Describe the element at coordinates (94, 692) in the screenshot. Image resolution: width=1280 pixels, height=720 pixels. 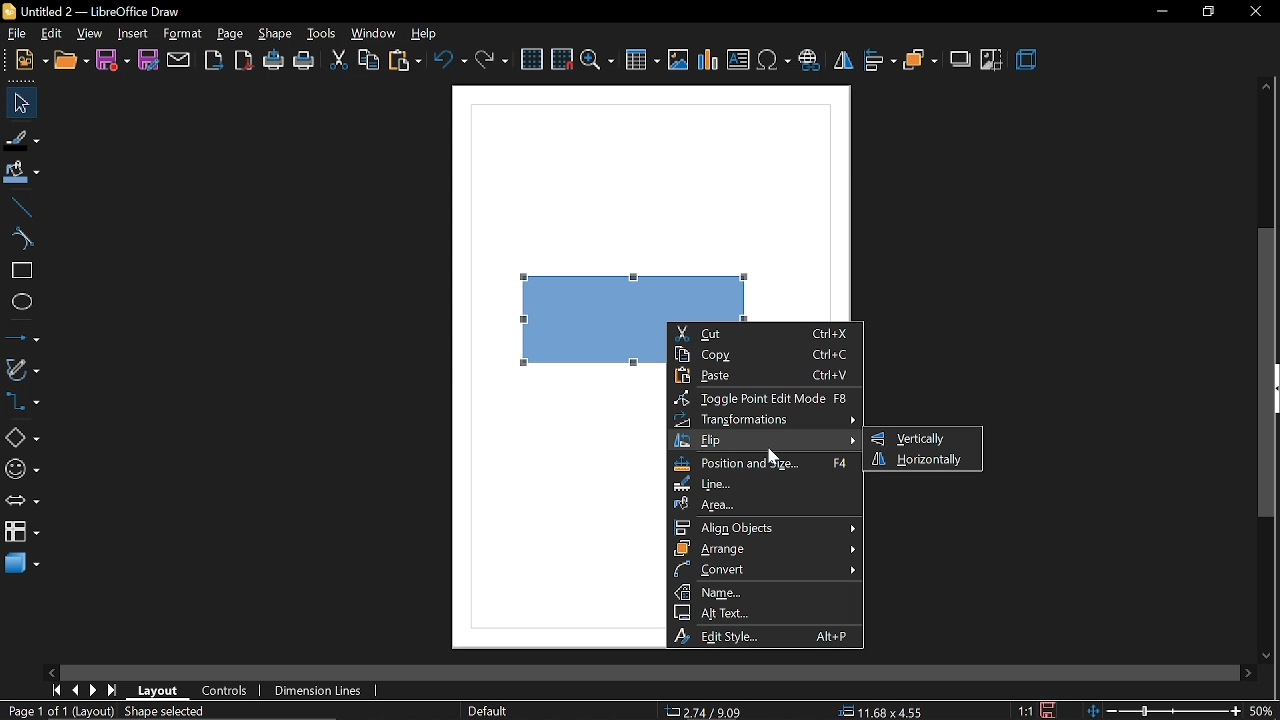
I see `next page` at that location.